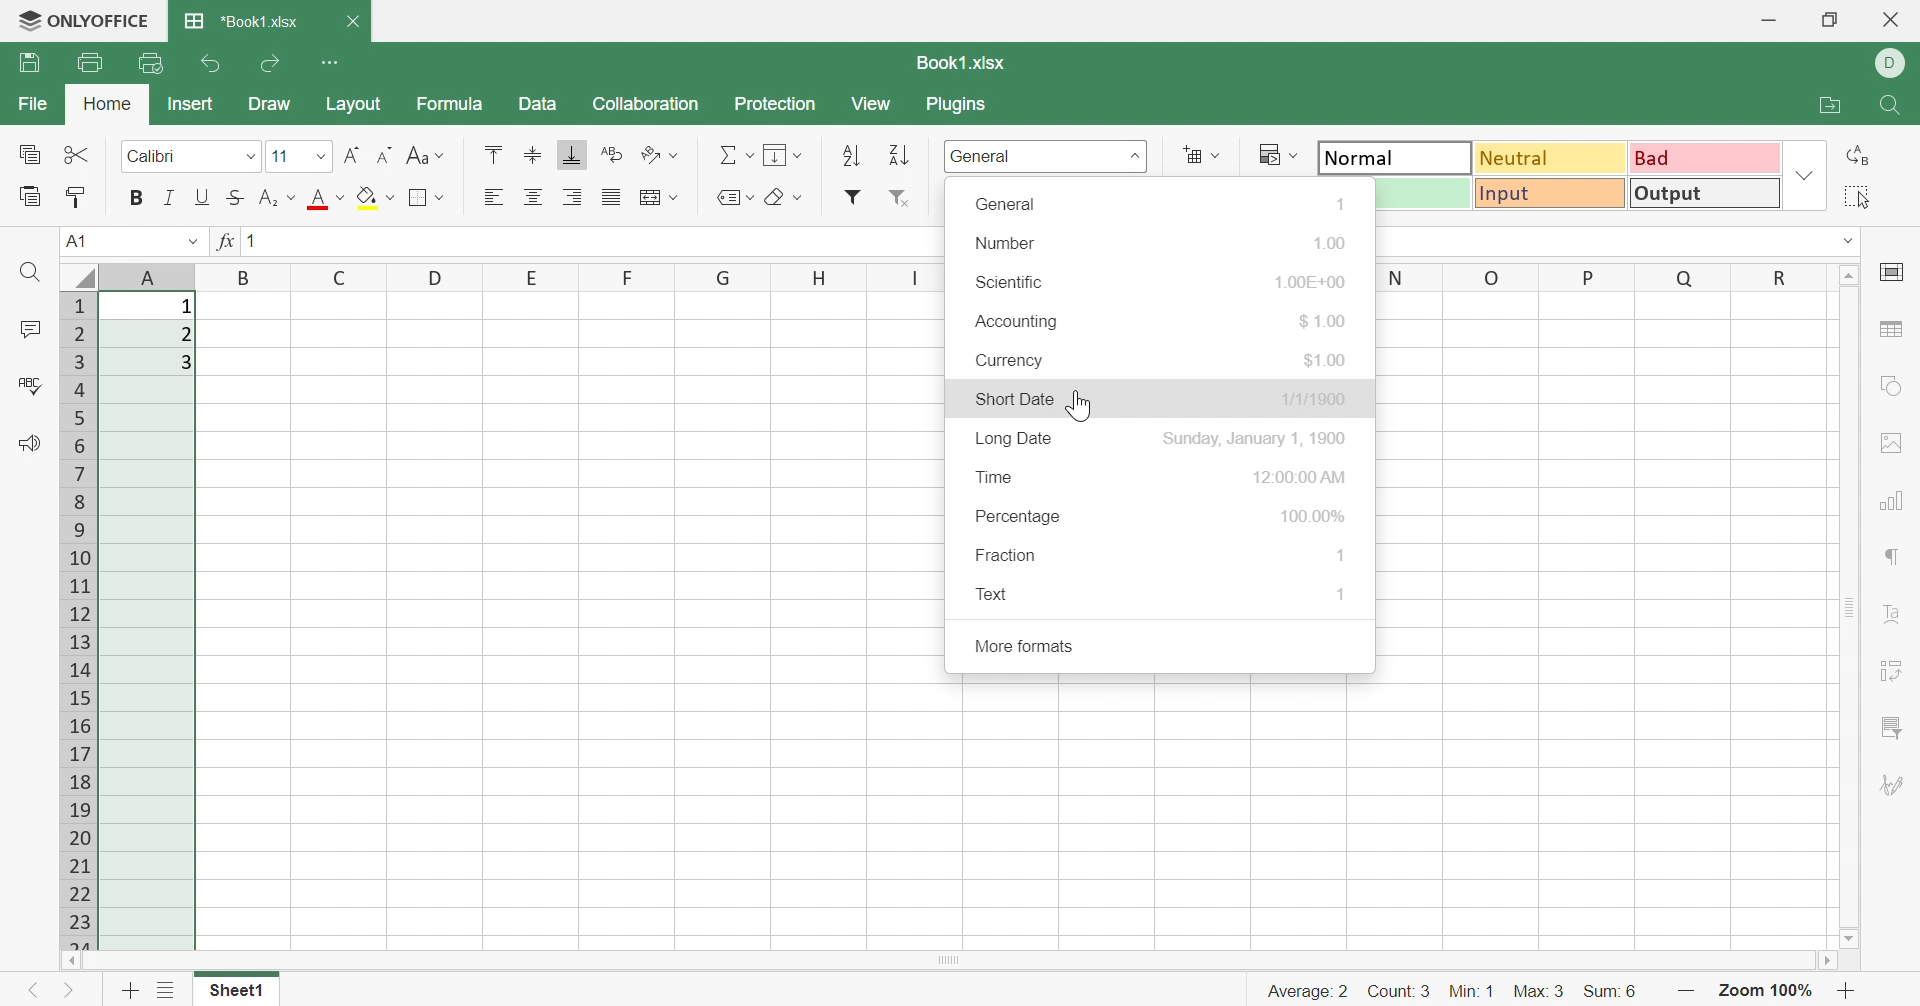 This screenshot has height=1006, width=1920. What do you see at coordinates (645, 105) in the screenshot?
I see `Collaboration` at bounding box center [645, 105].